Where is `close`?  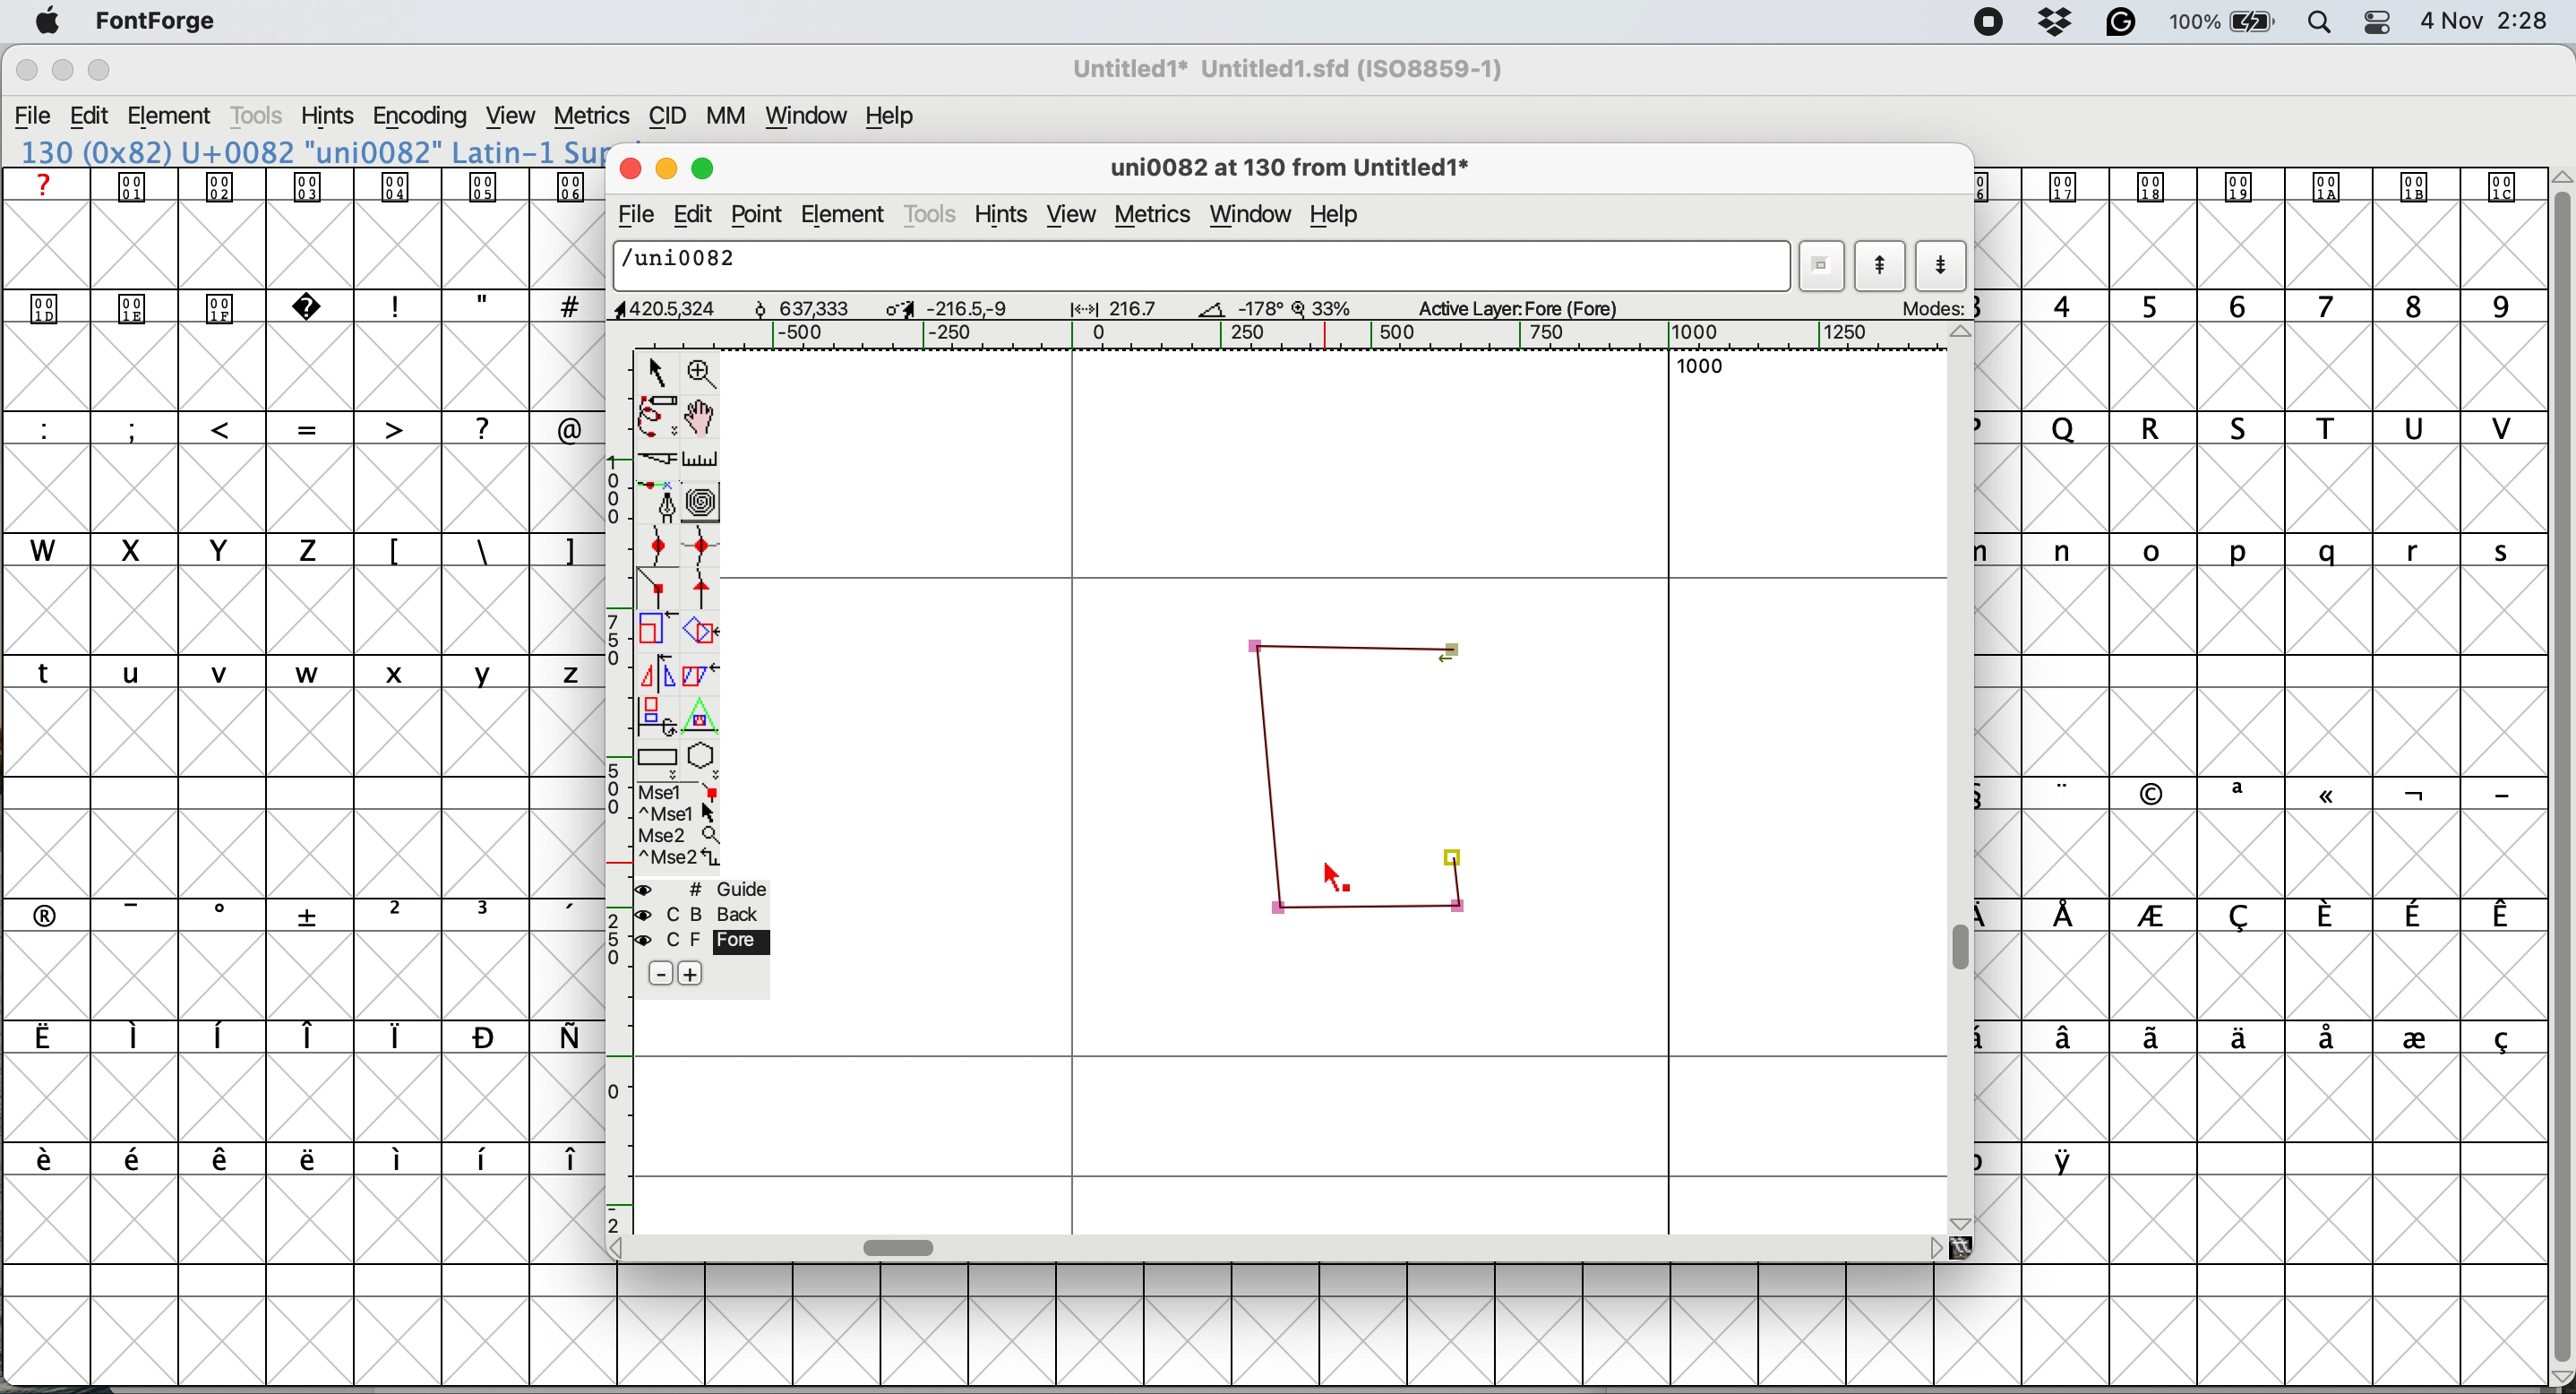
close is located at coordinates (26, 71).